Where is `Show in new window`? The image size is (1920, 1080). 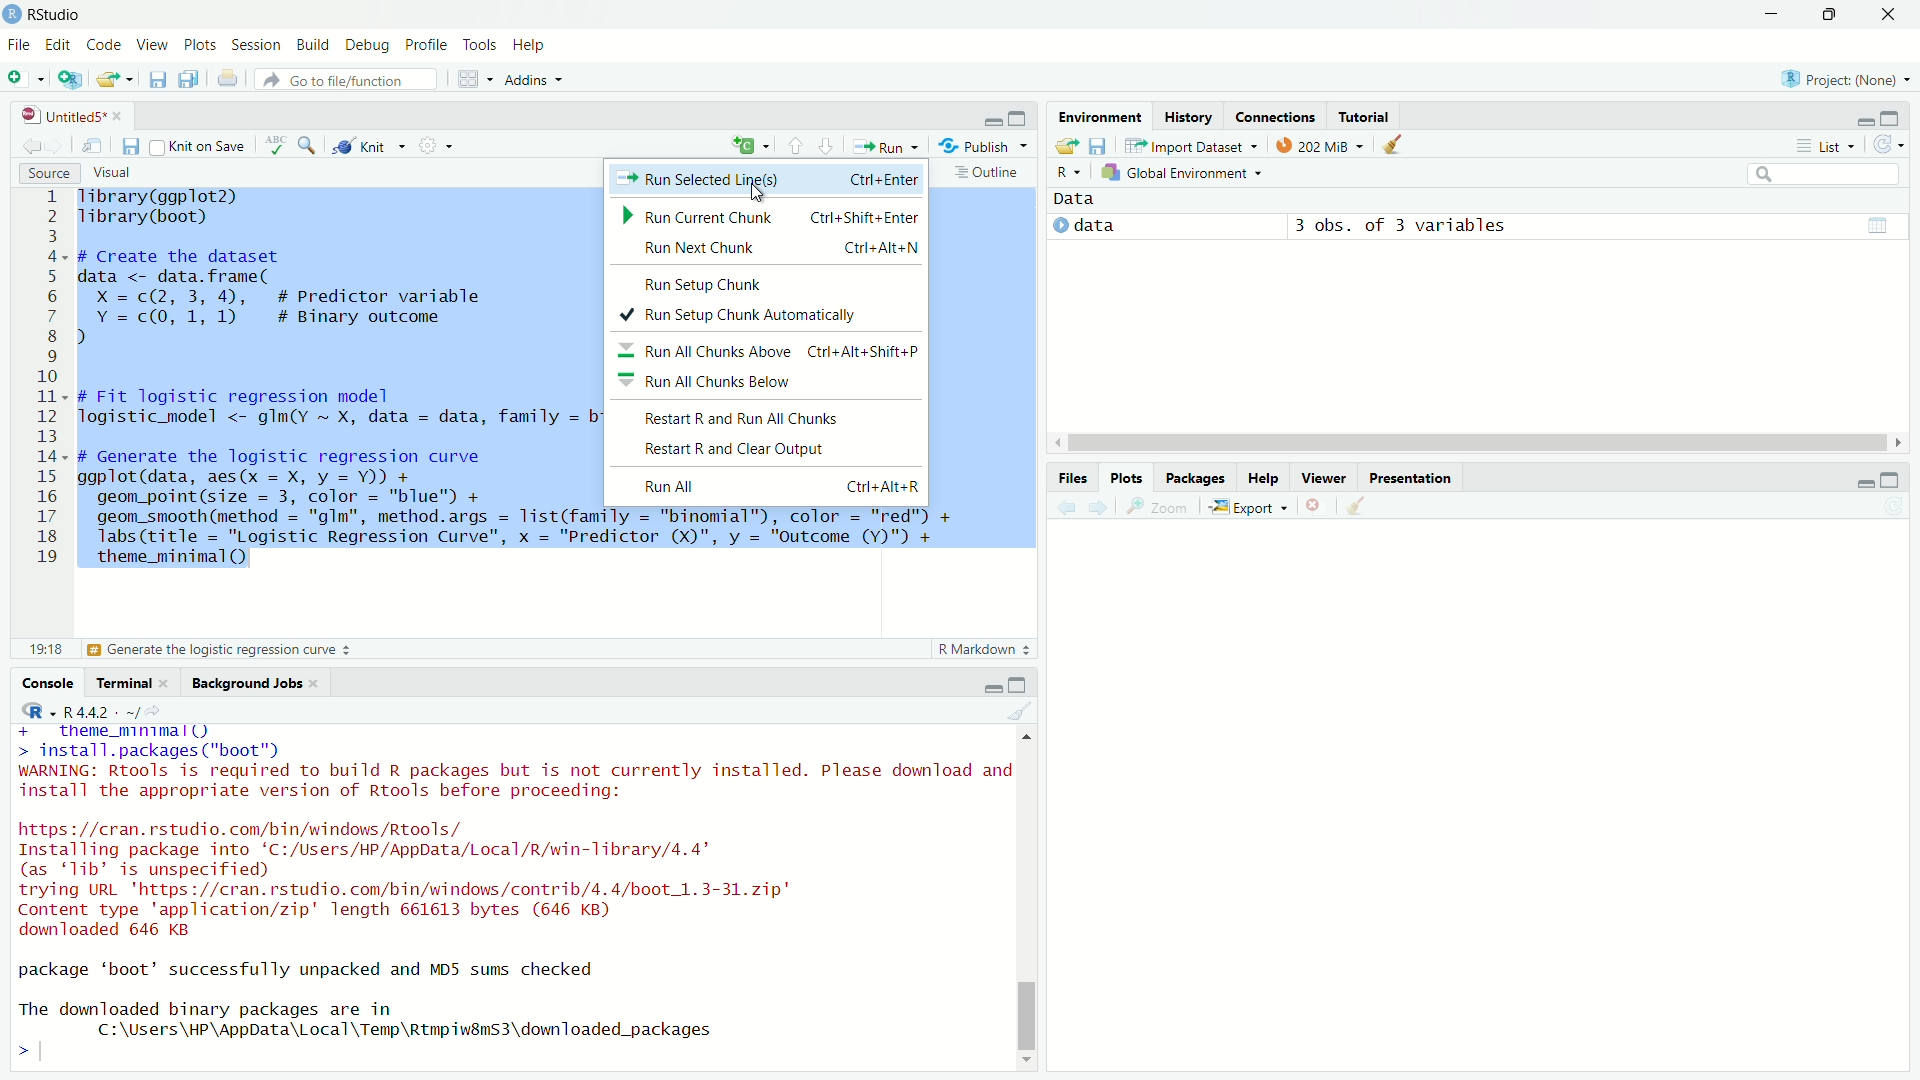
Show in new window is located at coordinates (92, 147).